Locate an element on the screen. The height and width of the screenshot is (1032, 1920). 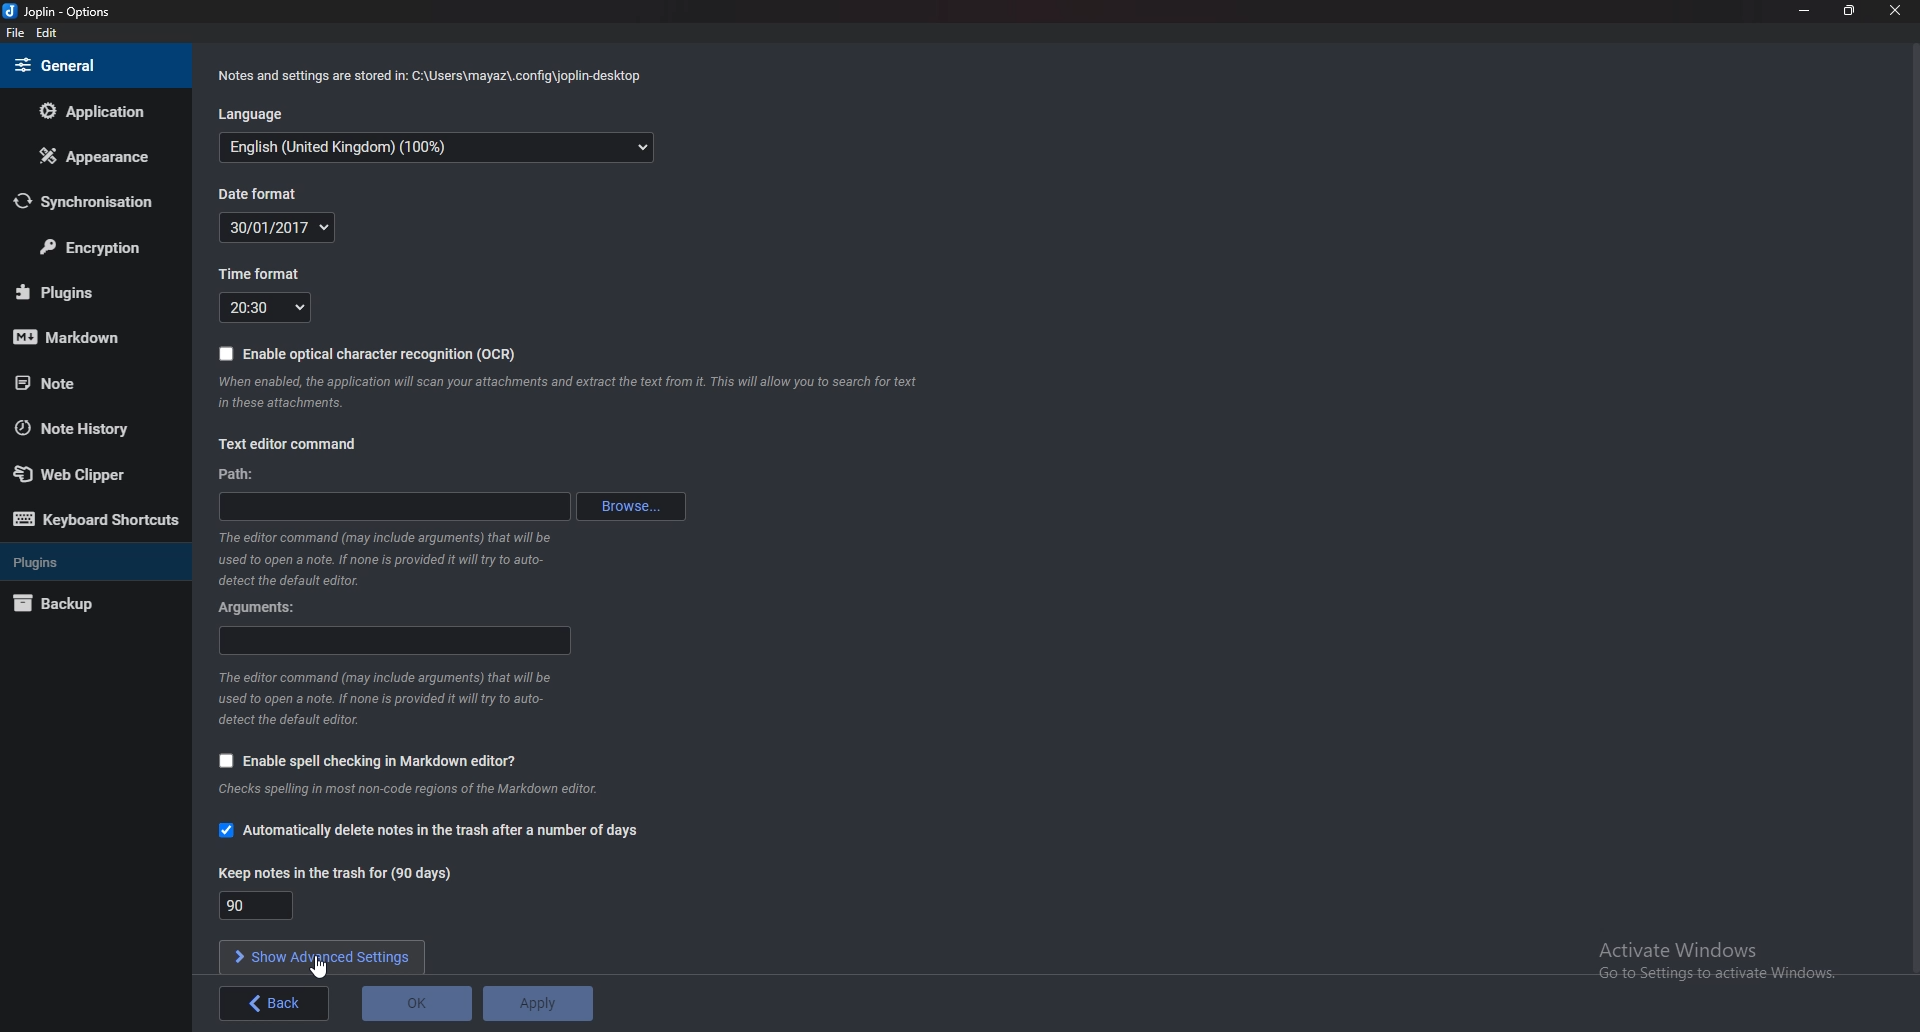
resize is located at coordinates (1848, 10).